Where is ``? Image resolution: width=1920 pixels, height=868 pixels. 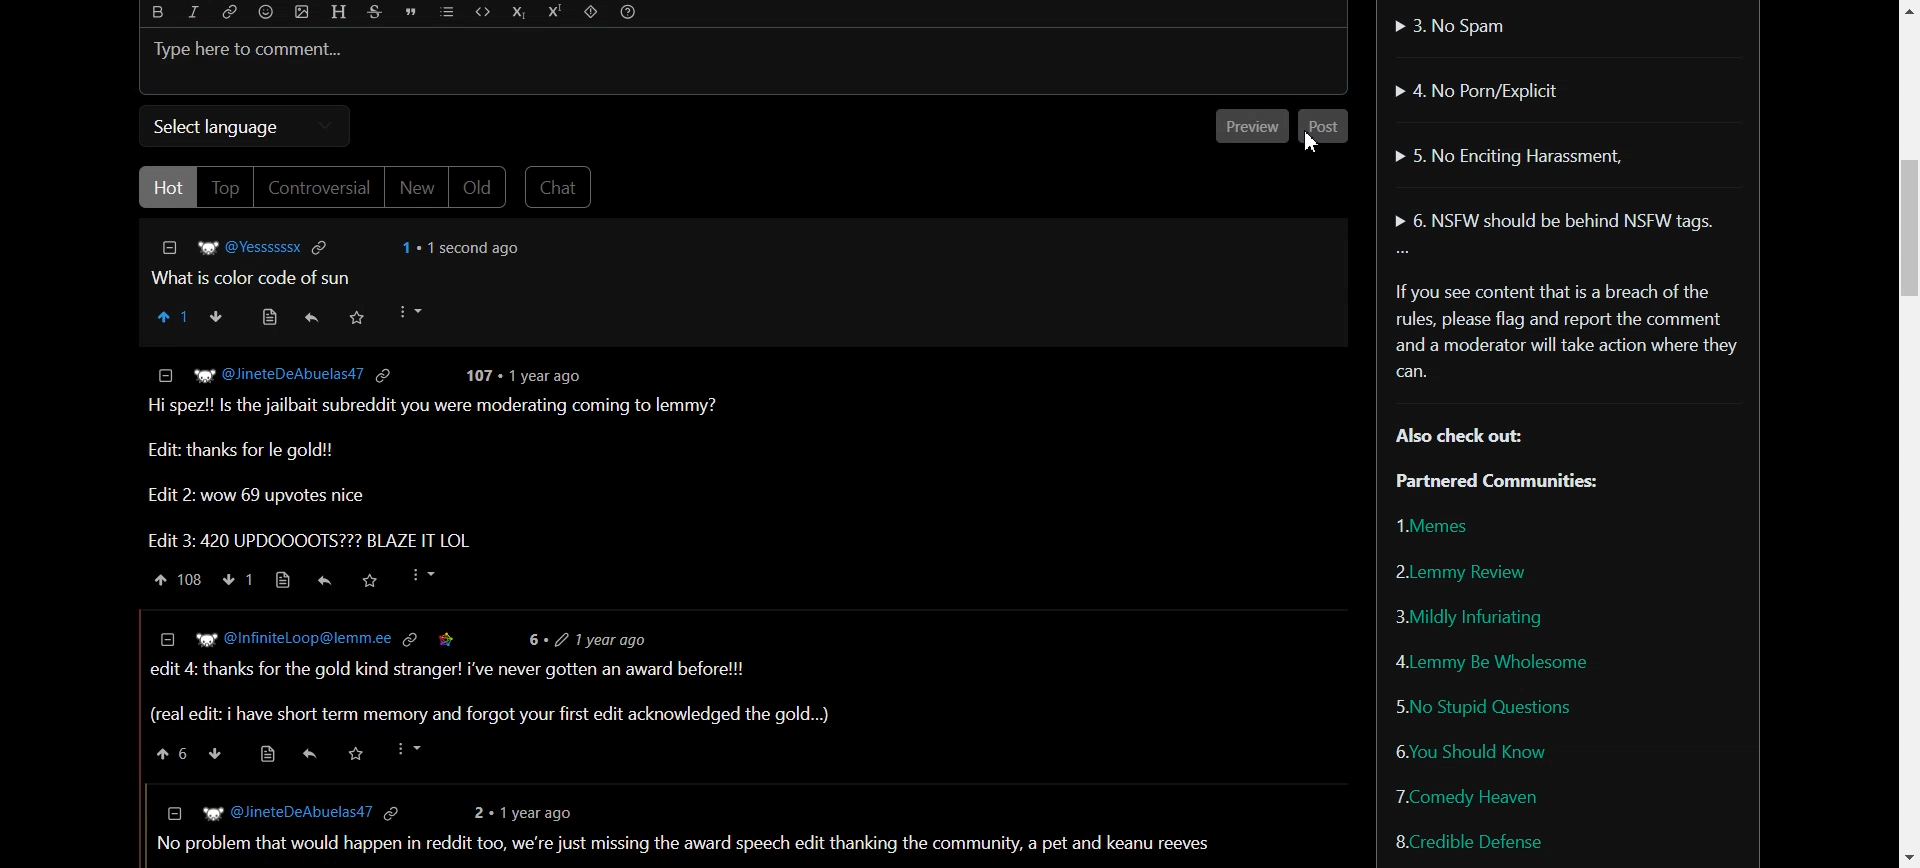  is located at coordinates (1326, 126).